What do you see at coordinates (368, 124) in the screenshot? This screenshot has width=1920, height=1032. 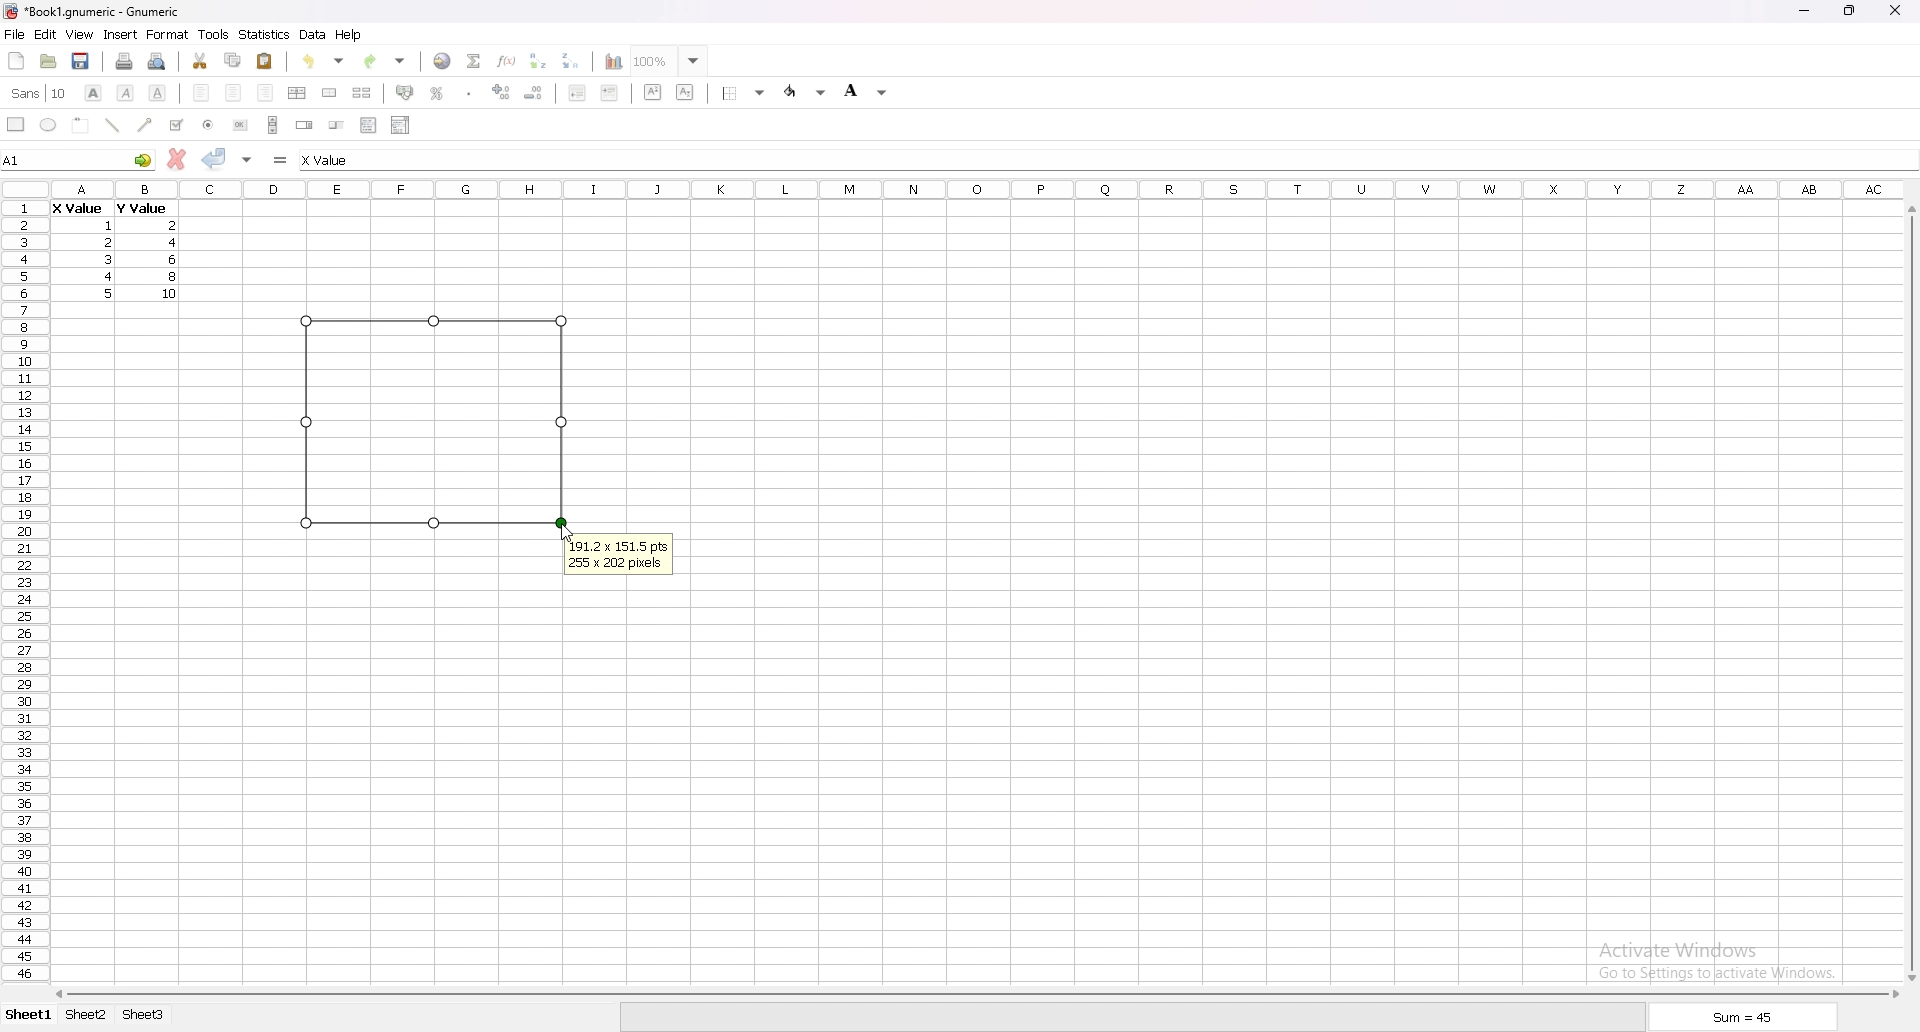 I see `list` at bounding box center [368, 124].